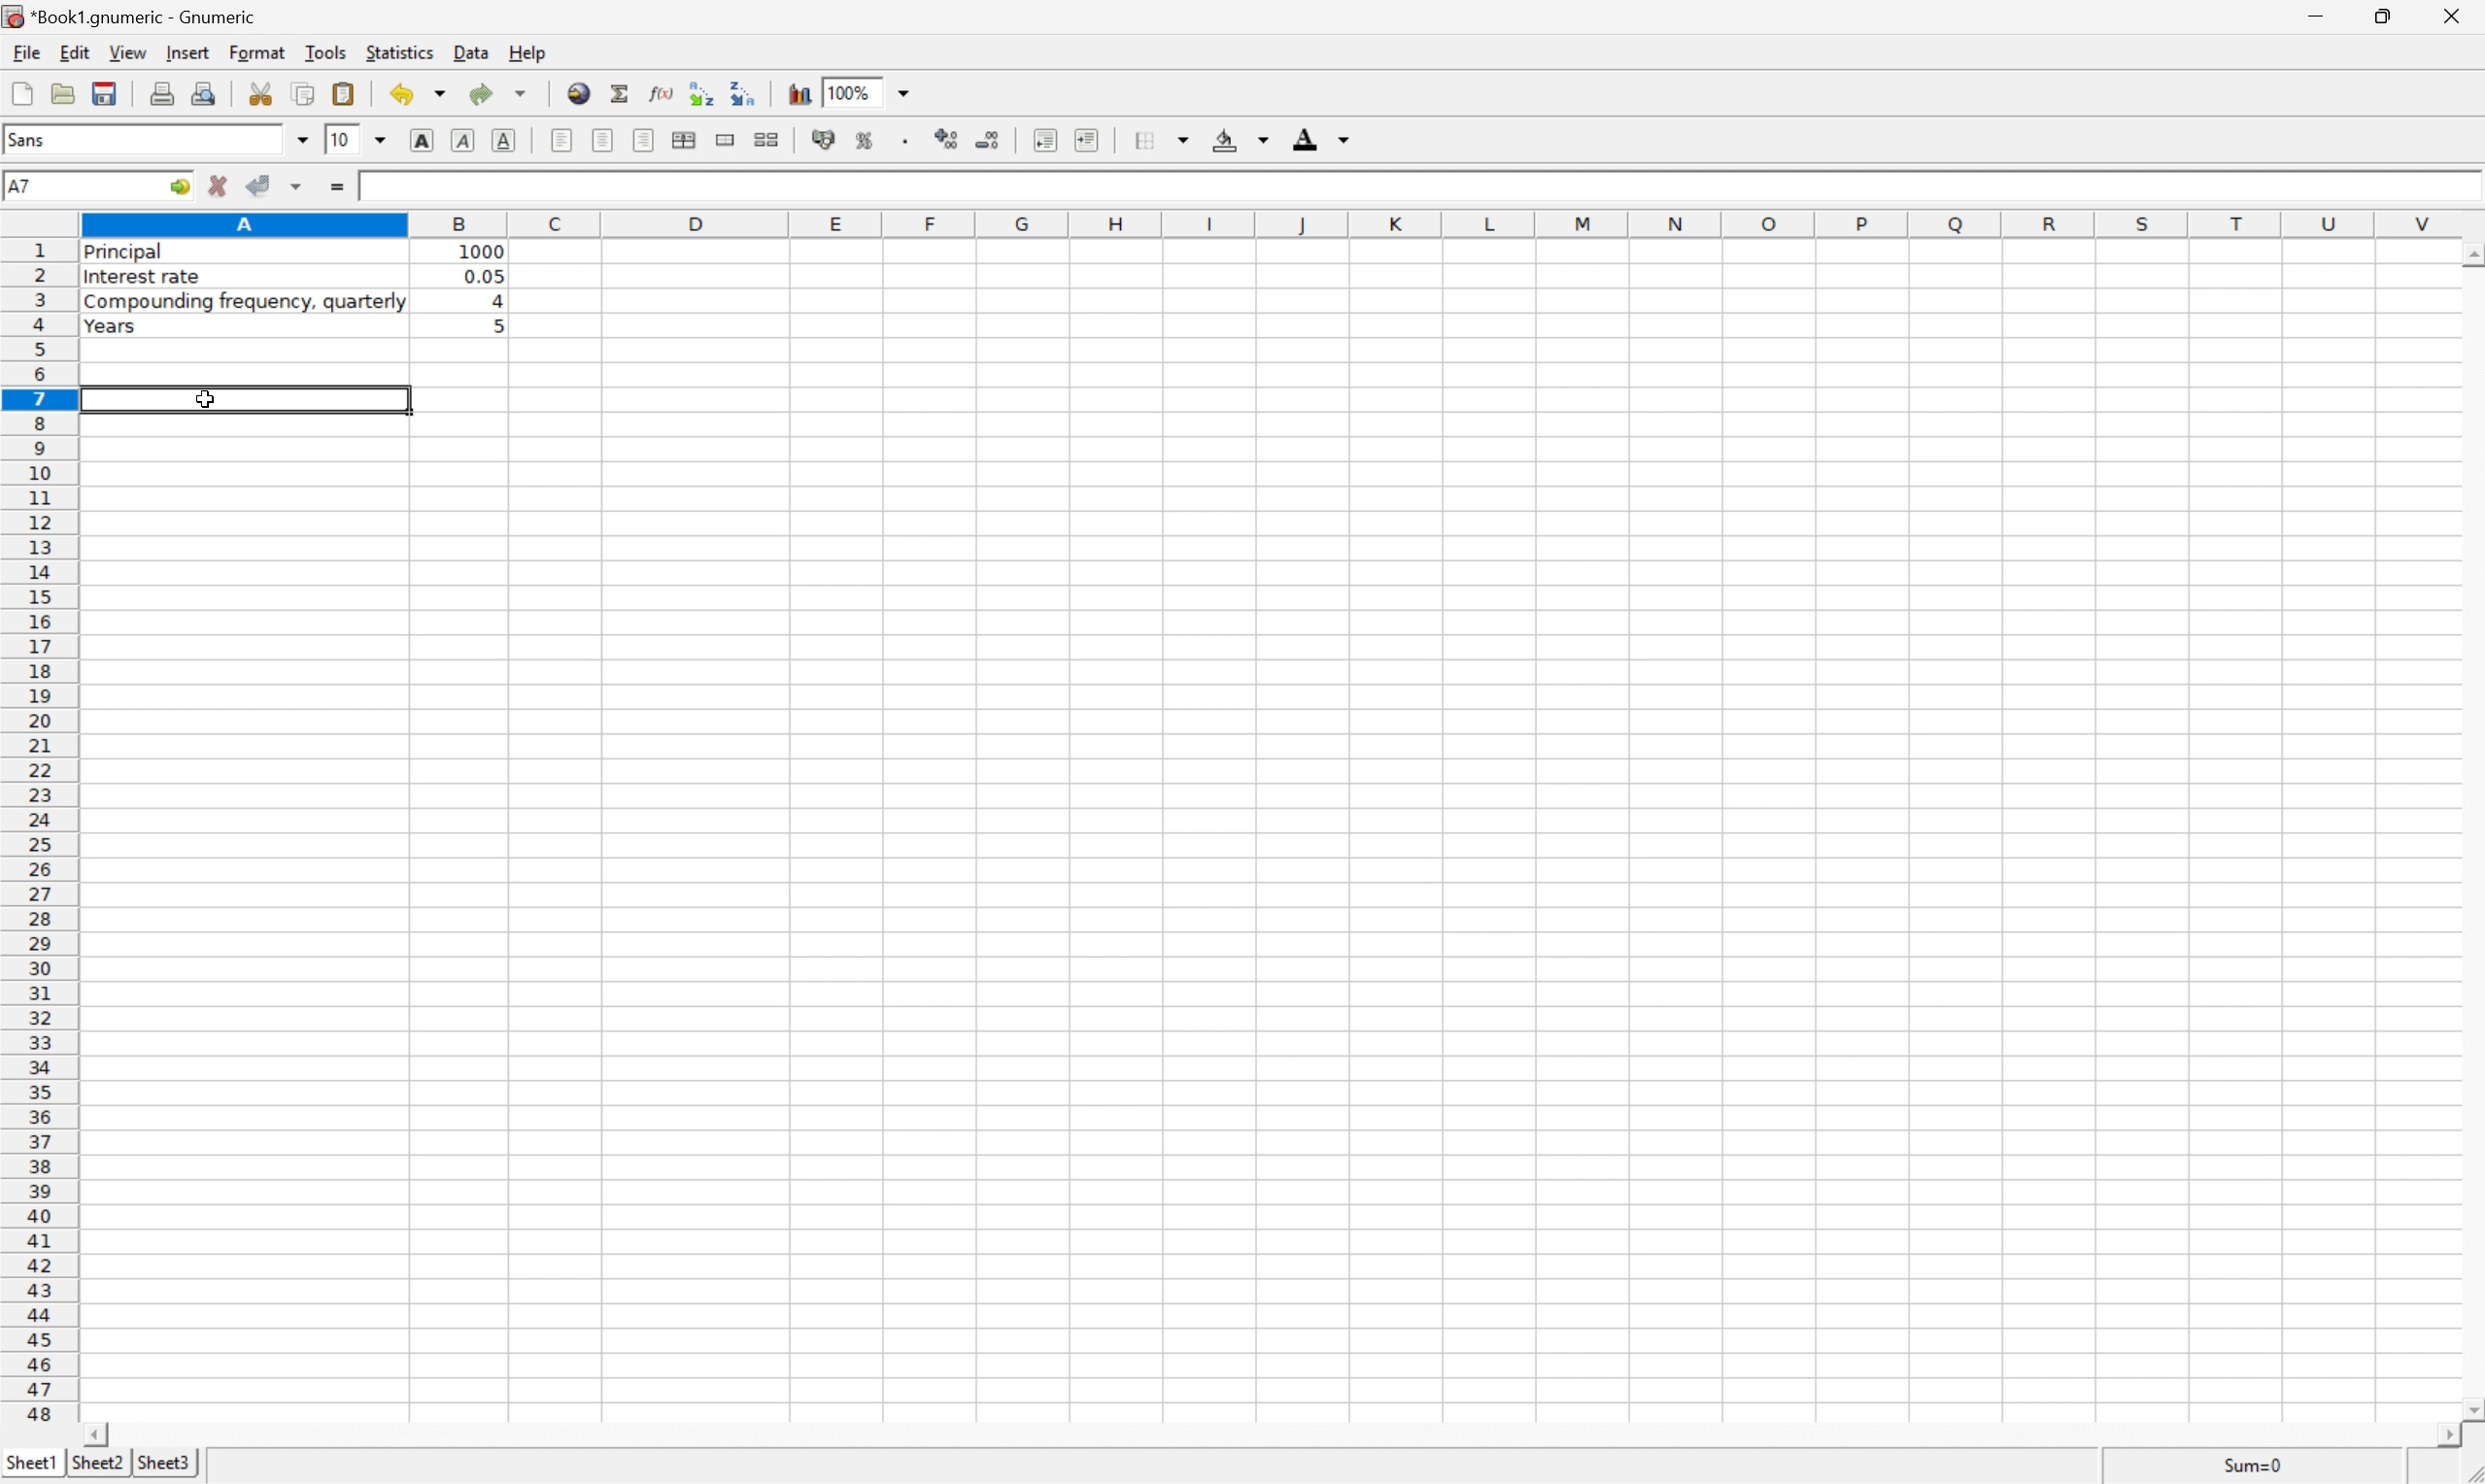  Describe the element at coordinates (1317, 138) in the screenshot. I see `foreground` at that location.